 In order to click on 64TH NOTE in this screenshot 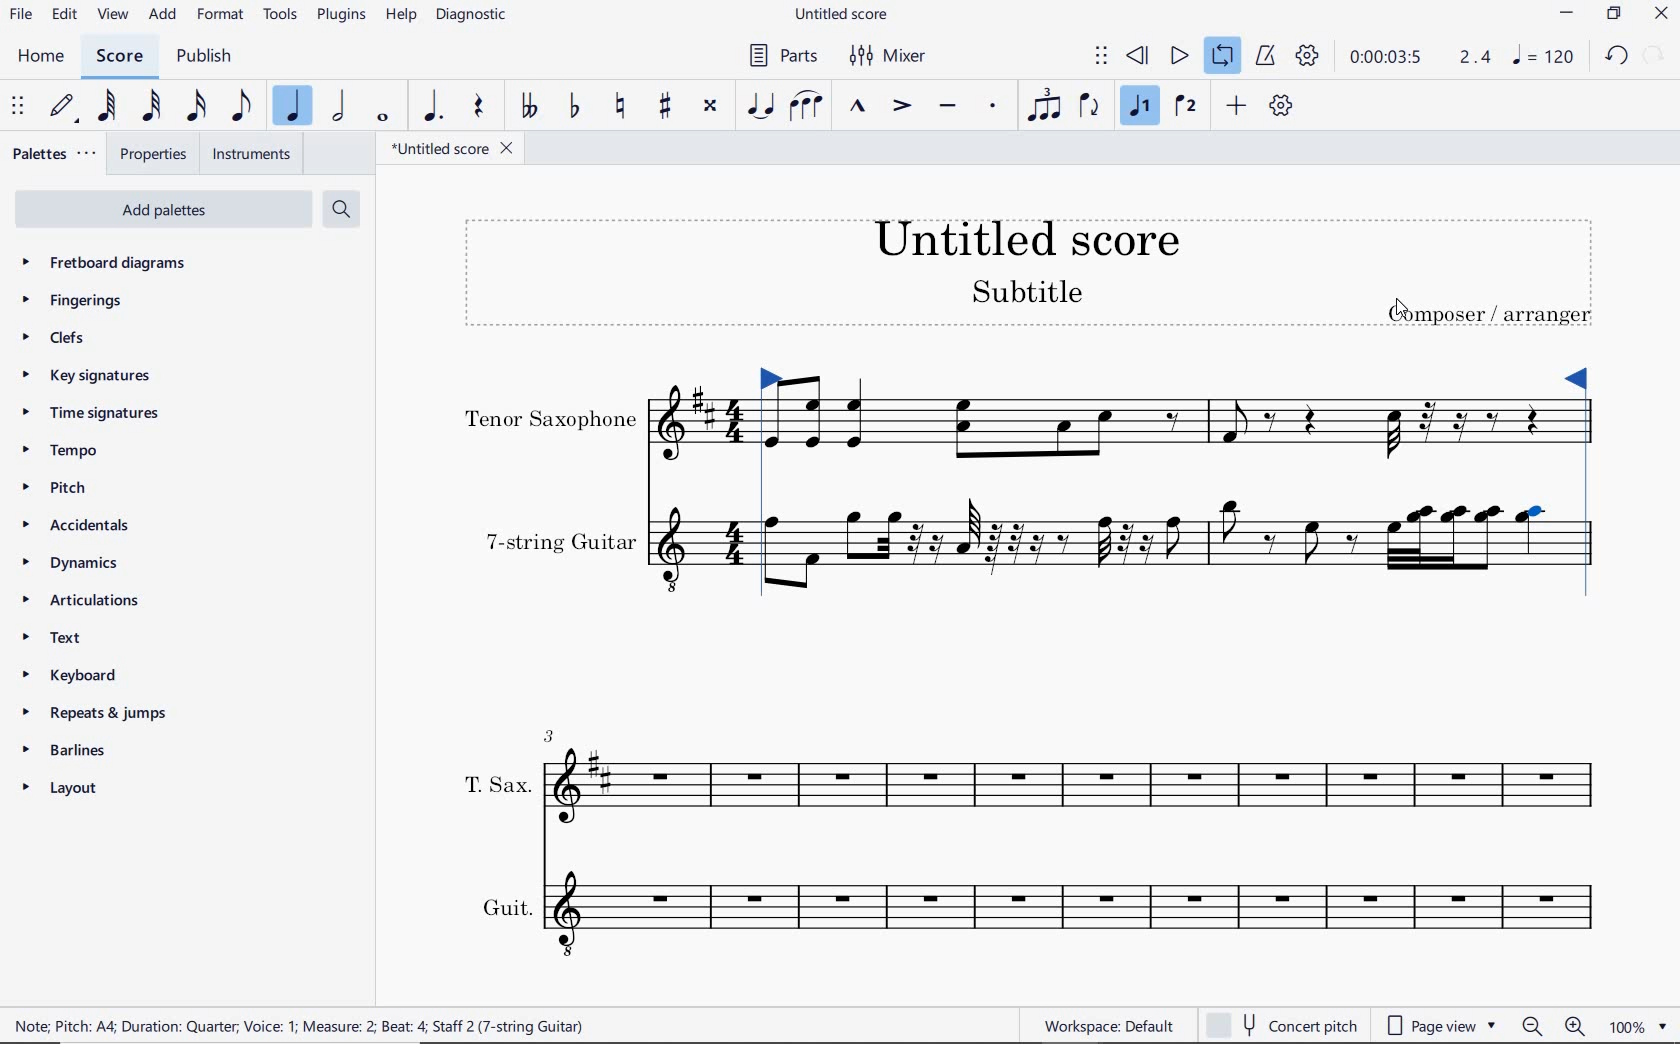, I will do `click(106, 105)`.